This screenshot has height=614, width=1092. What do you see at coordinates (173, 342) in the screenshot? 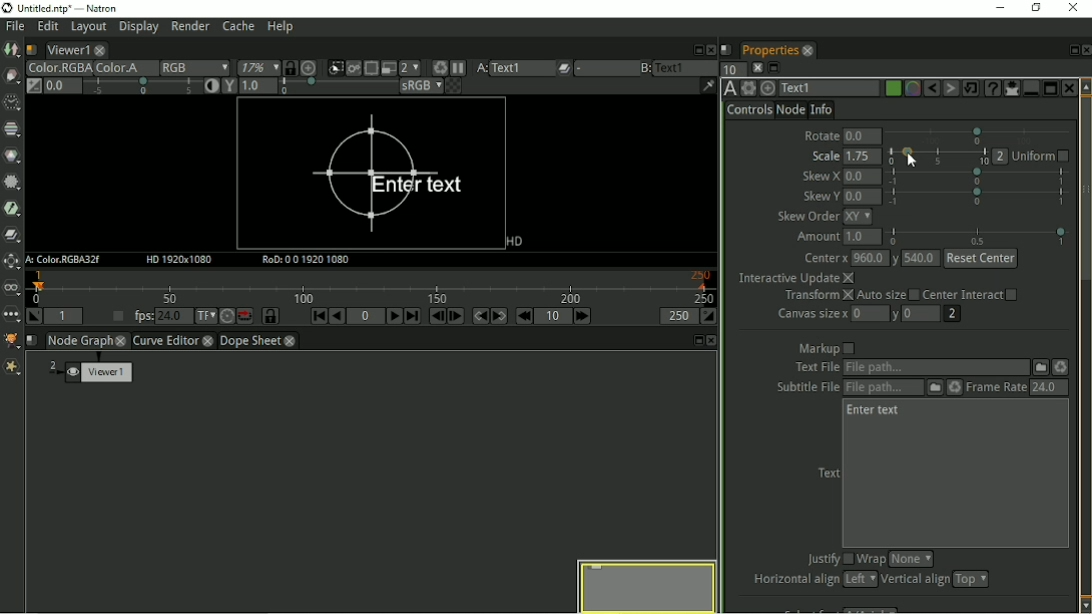
I see `Curve editor` at bounding box center [173, 342].